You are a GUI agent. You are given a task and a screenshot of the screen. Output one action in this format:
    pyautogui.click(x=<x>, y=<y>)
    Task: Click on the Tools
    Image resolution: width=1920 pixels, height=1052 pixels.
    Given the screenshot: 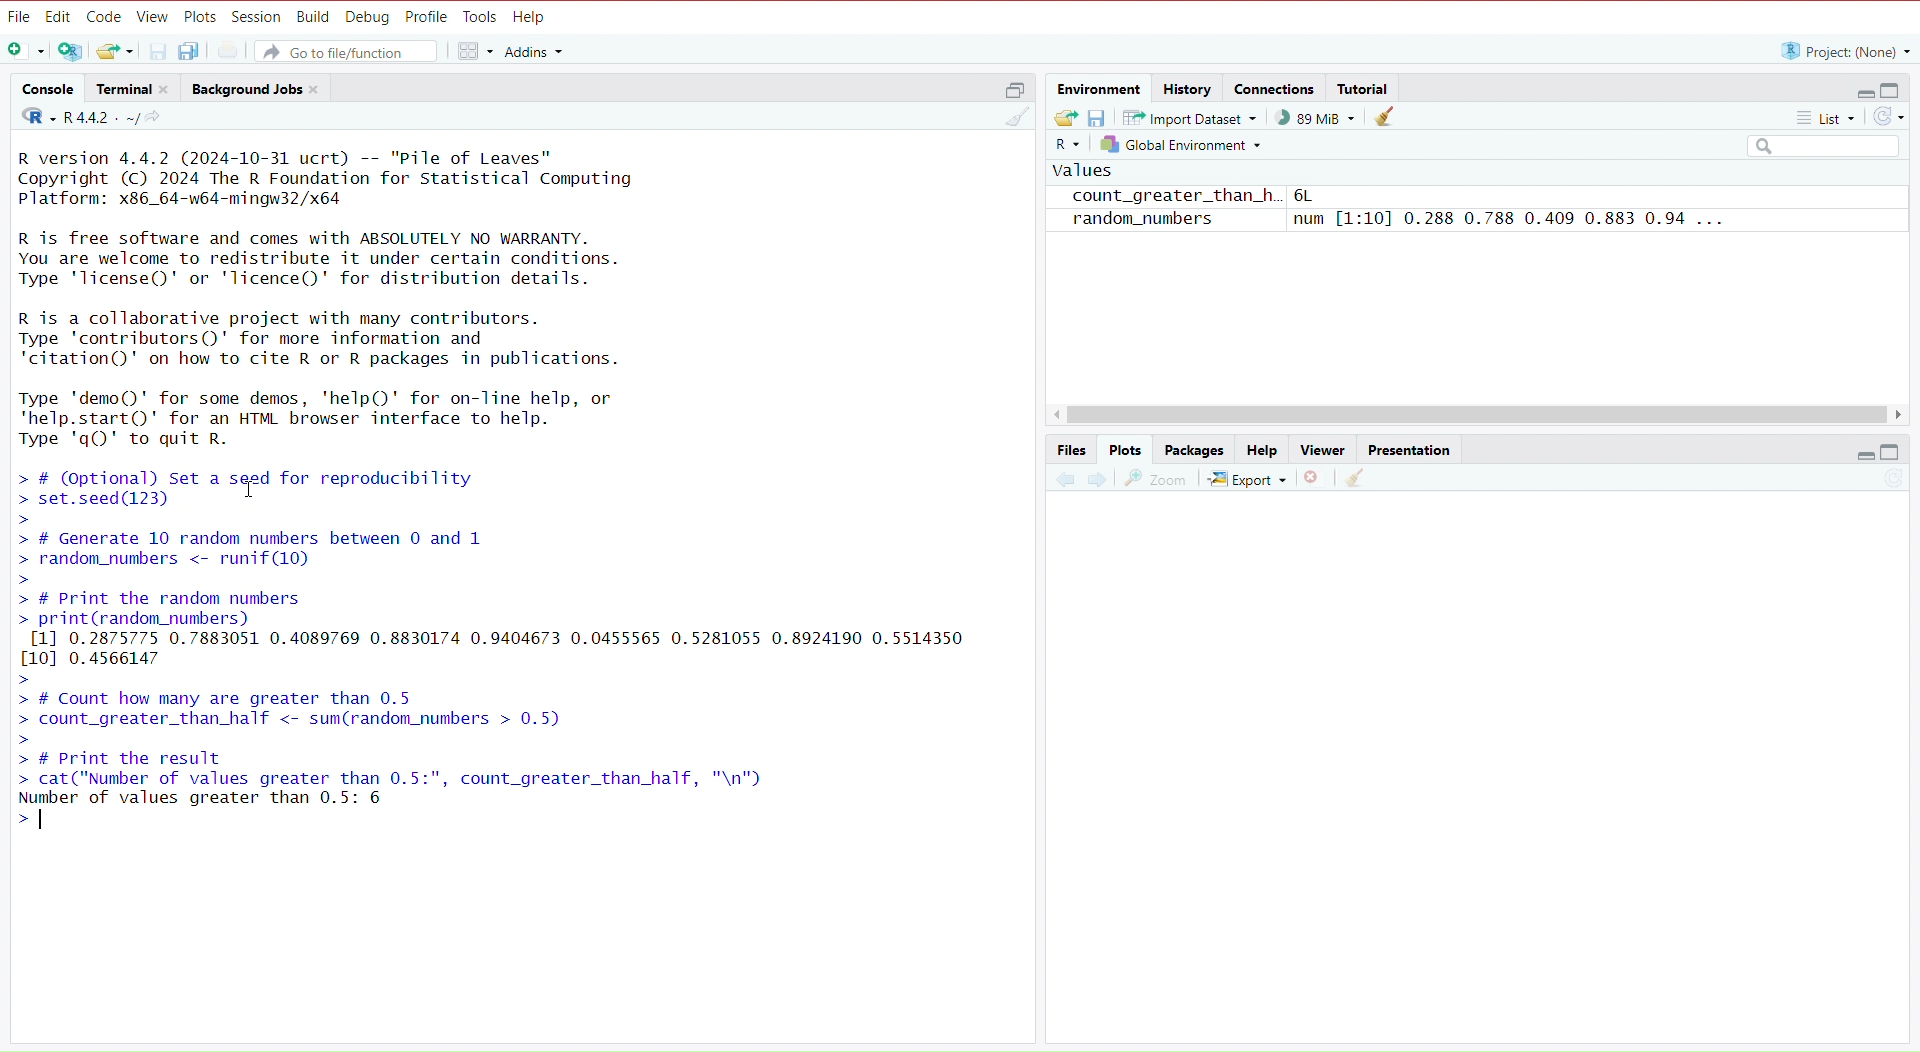 What is the action you would take?
    pyautogui.click(x=483, y=16)
    